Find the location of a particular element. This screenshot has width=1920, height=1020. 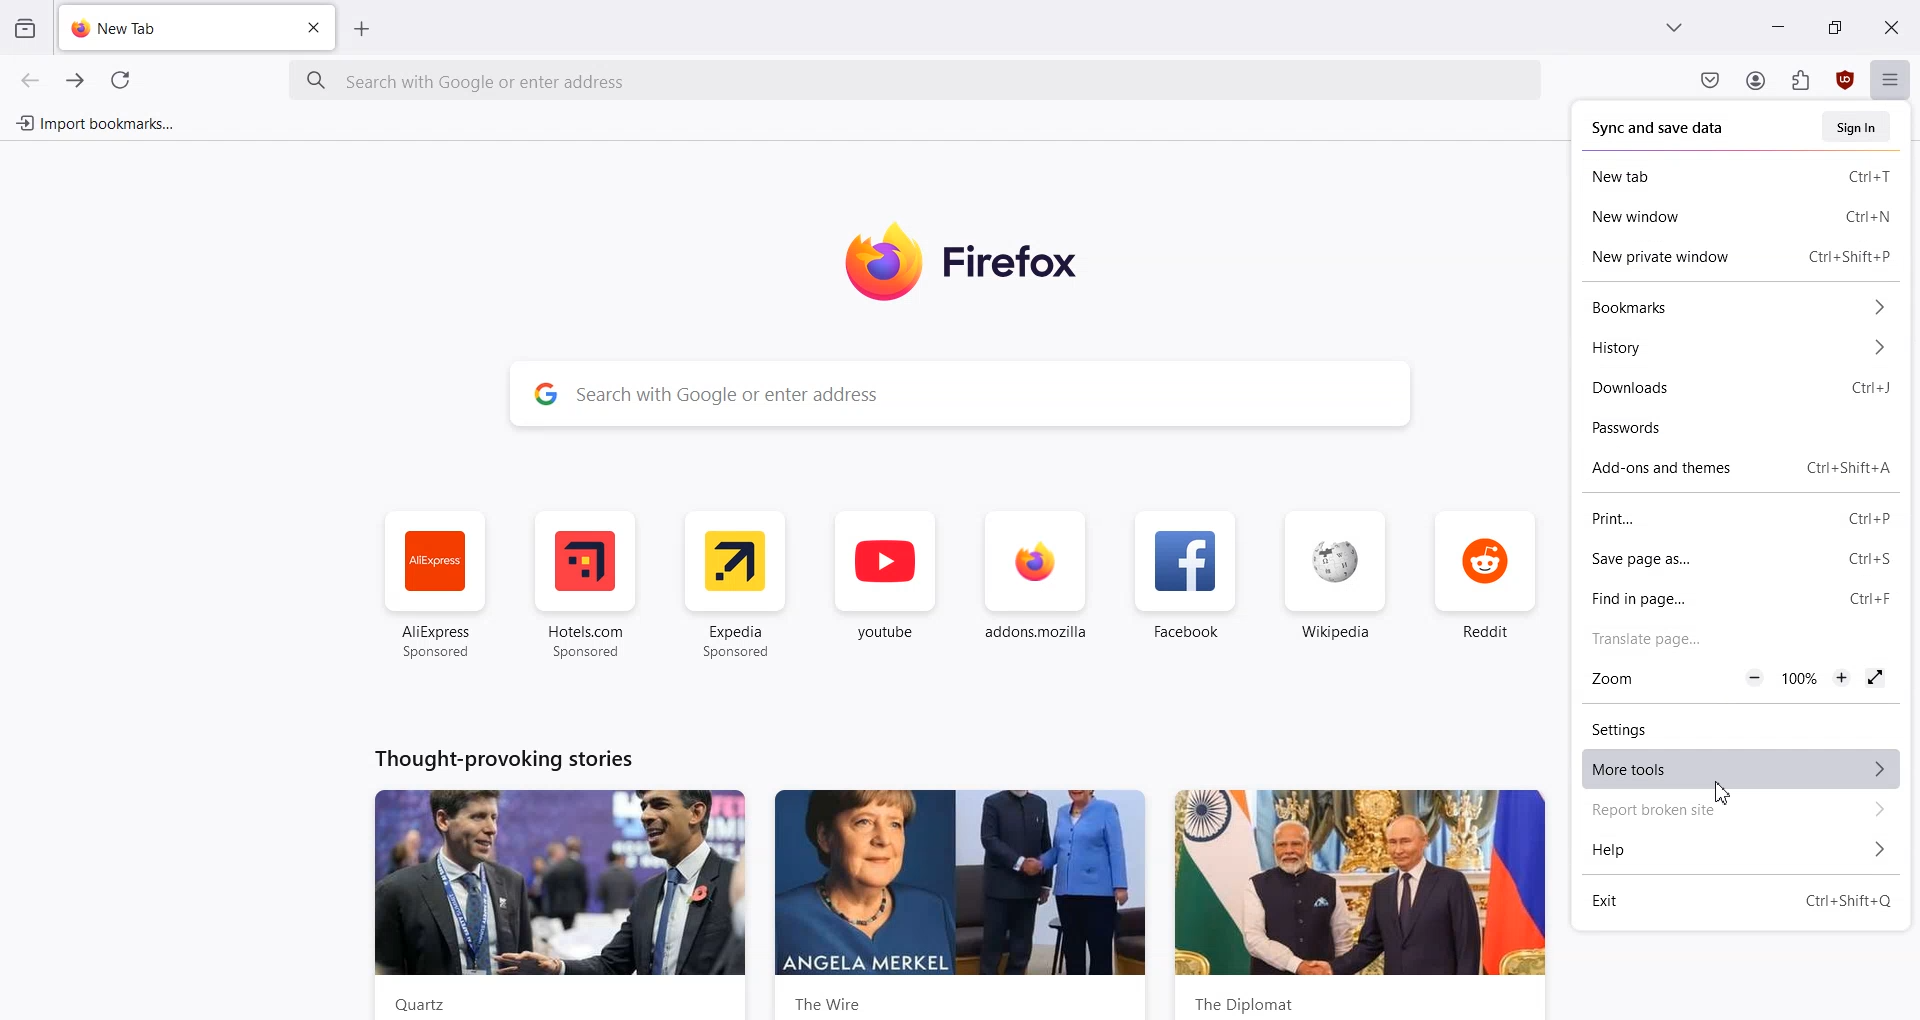

Text is located at coordinates (504, 757).